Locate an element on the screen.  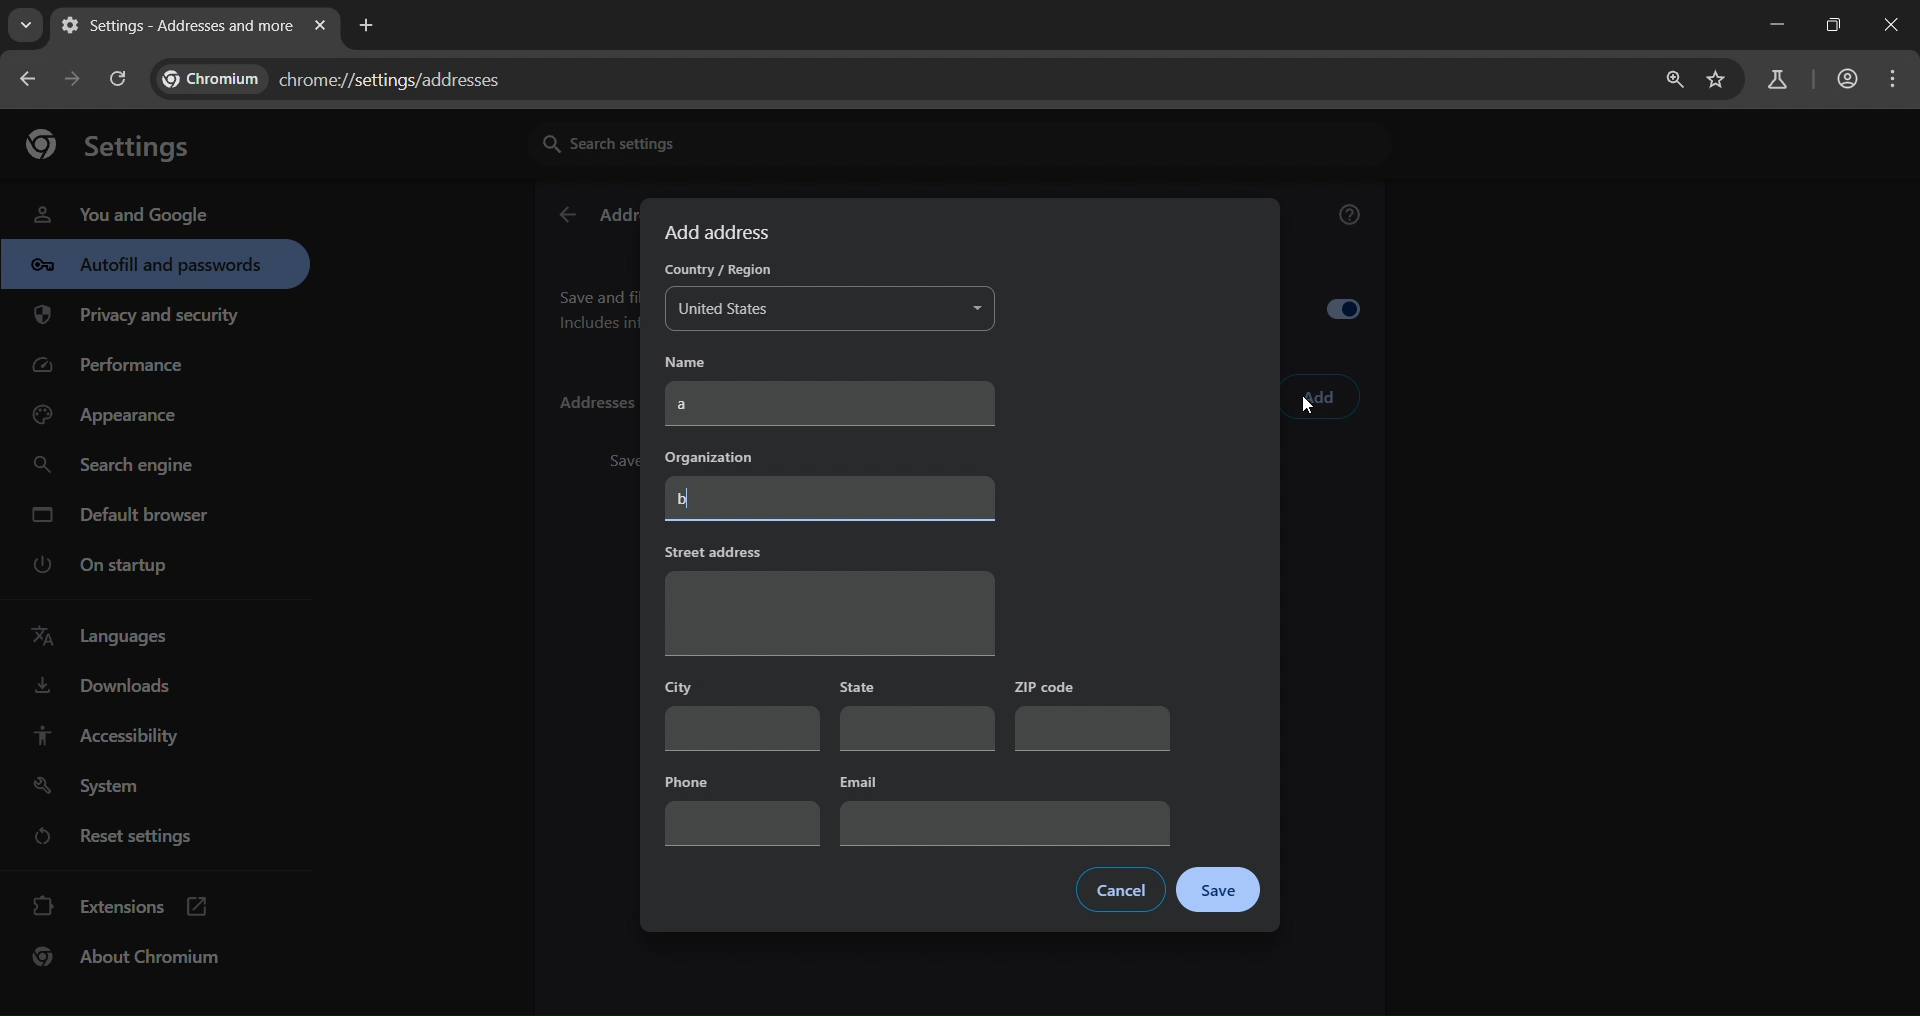
restore down is located at coordinates (1830, 25).